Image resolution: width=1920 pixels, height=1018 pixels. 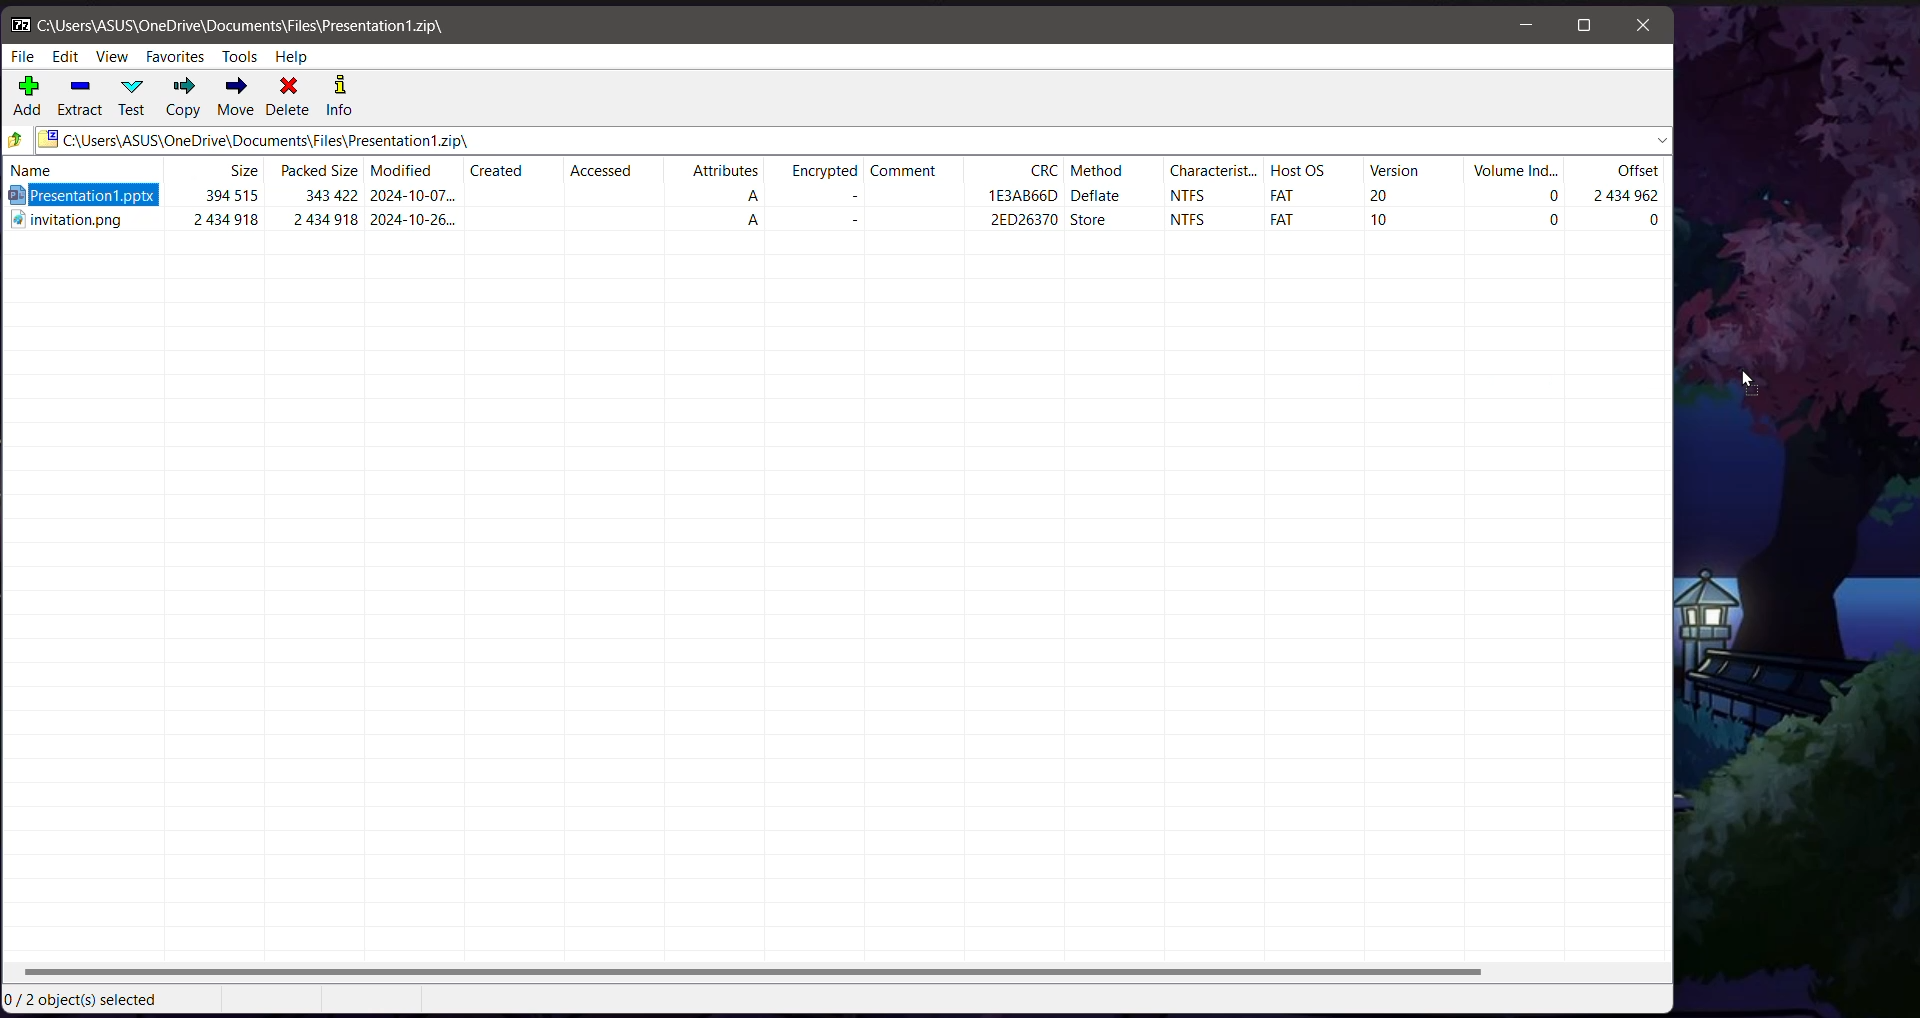 What do you see at coordinates (1381, 195) in the screenshot?
I see `20` at bounding box center [1381, 195].